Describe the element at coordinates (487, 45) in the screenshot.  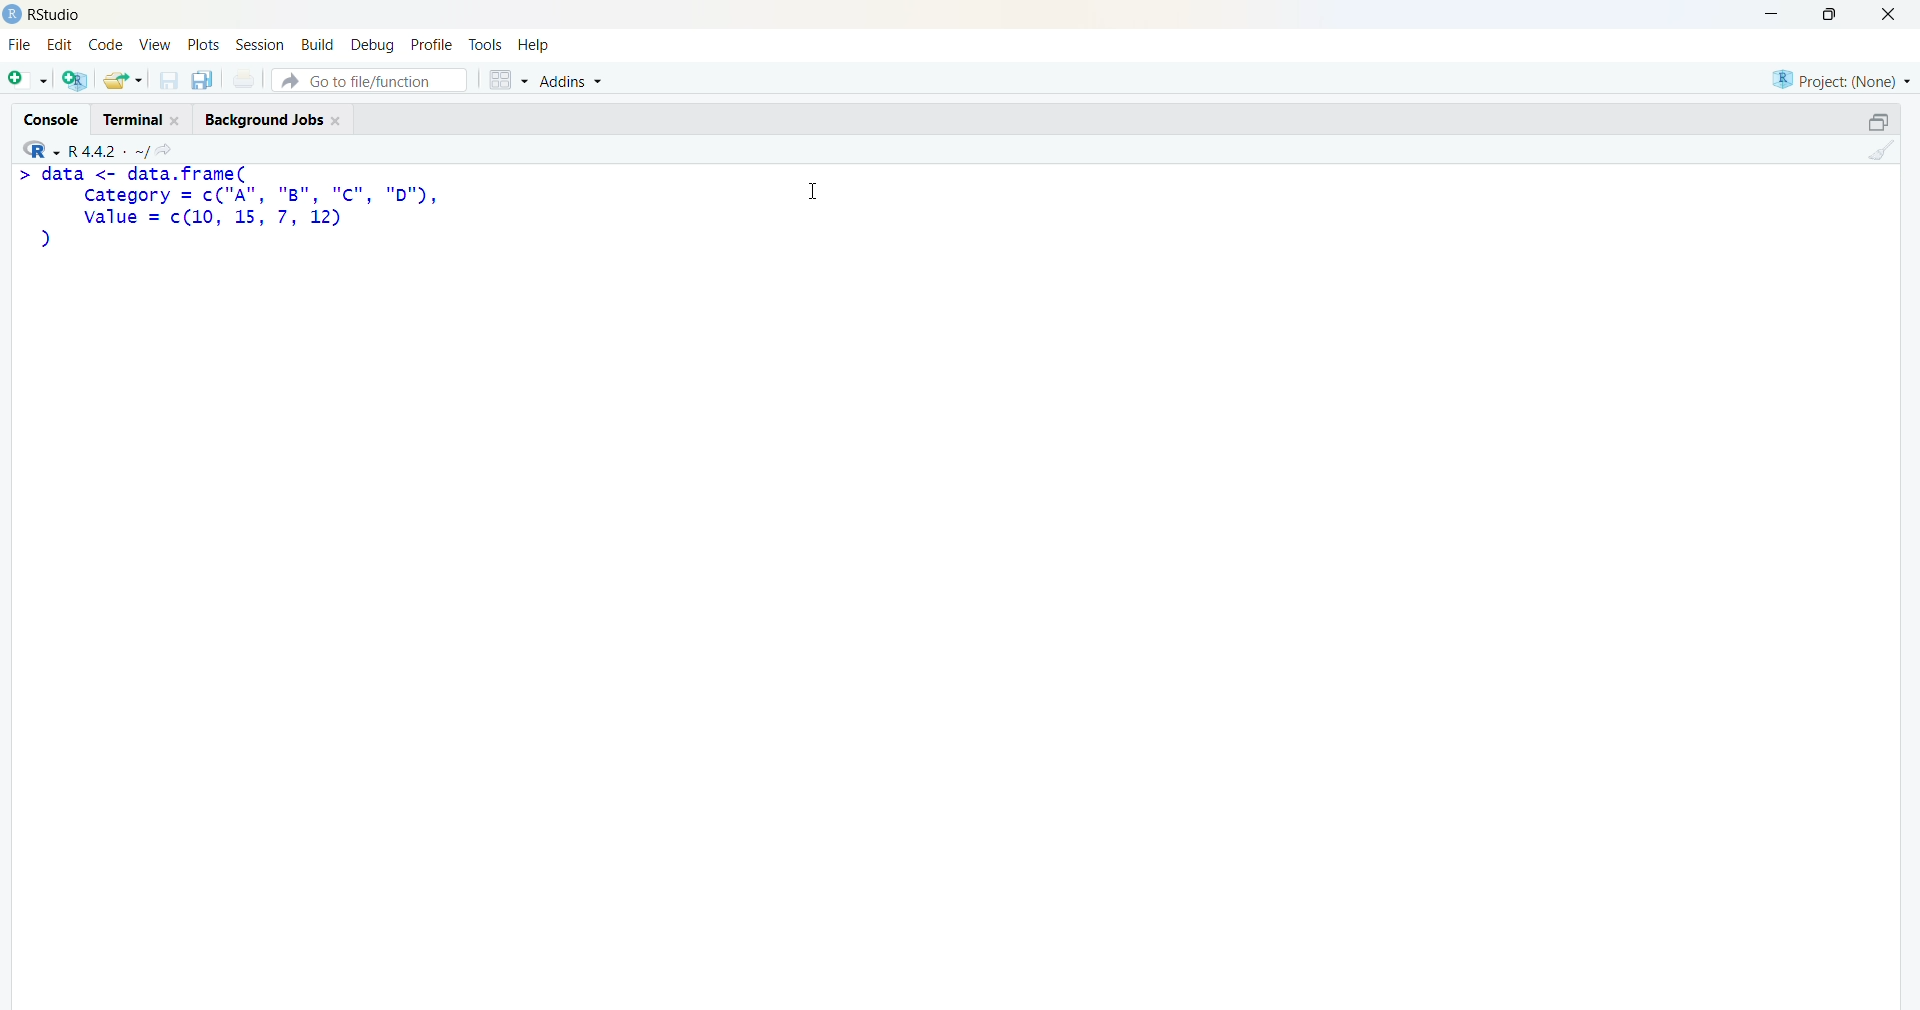
I see `tools` at that location.